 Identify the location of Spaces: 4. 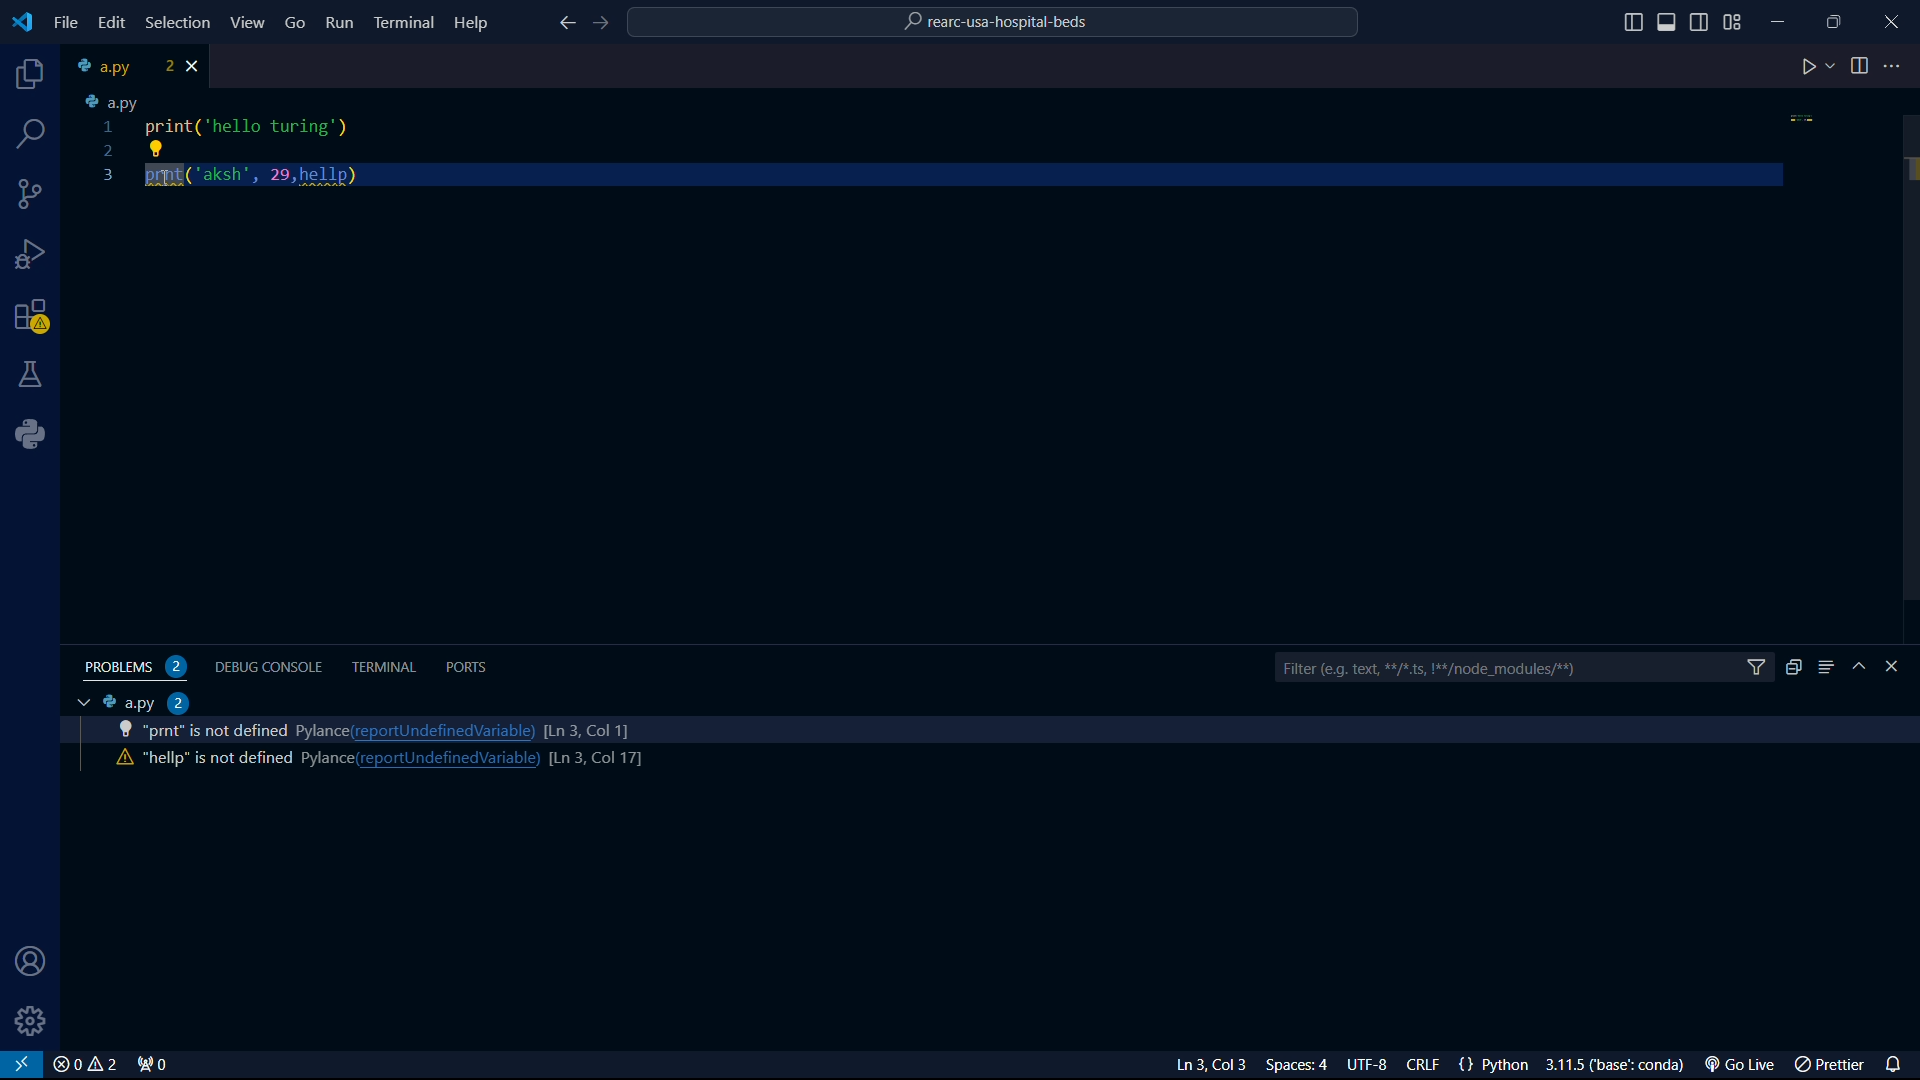
(1301, 1065).